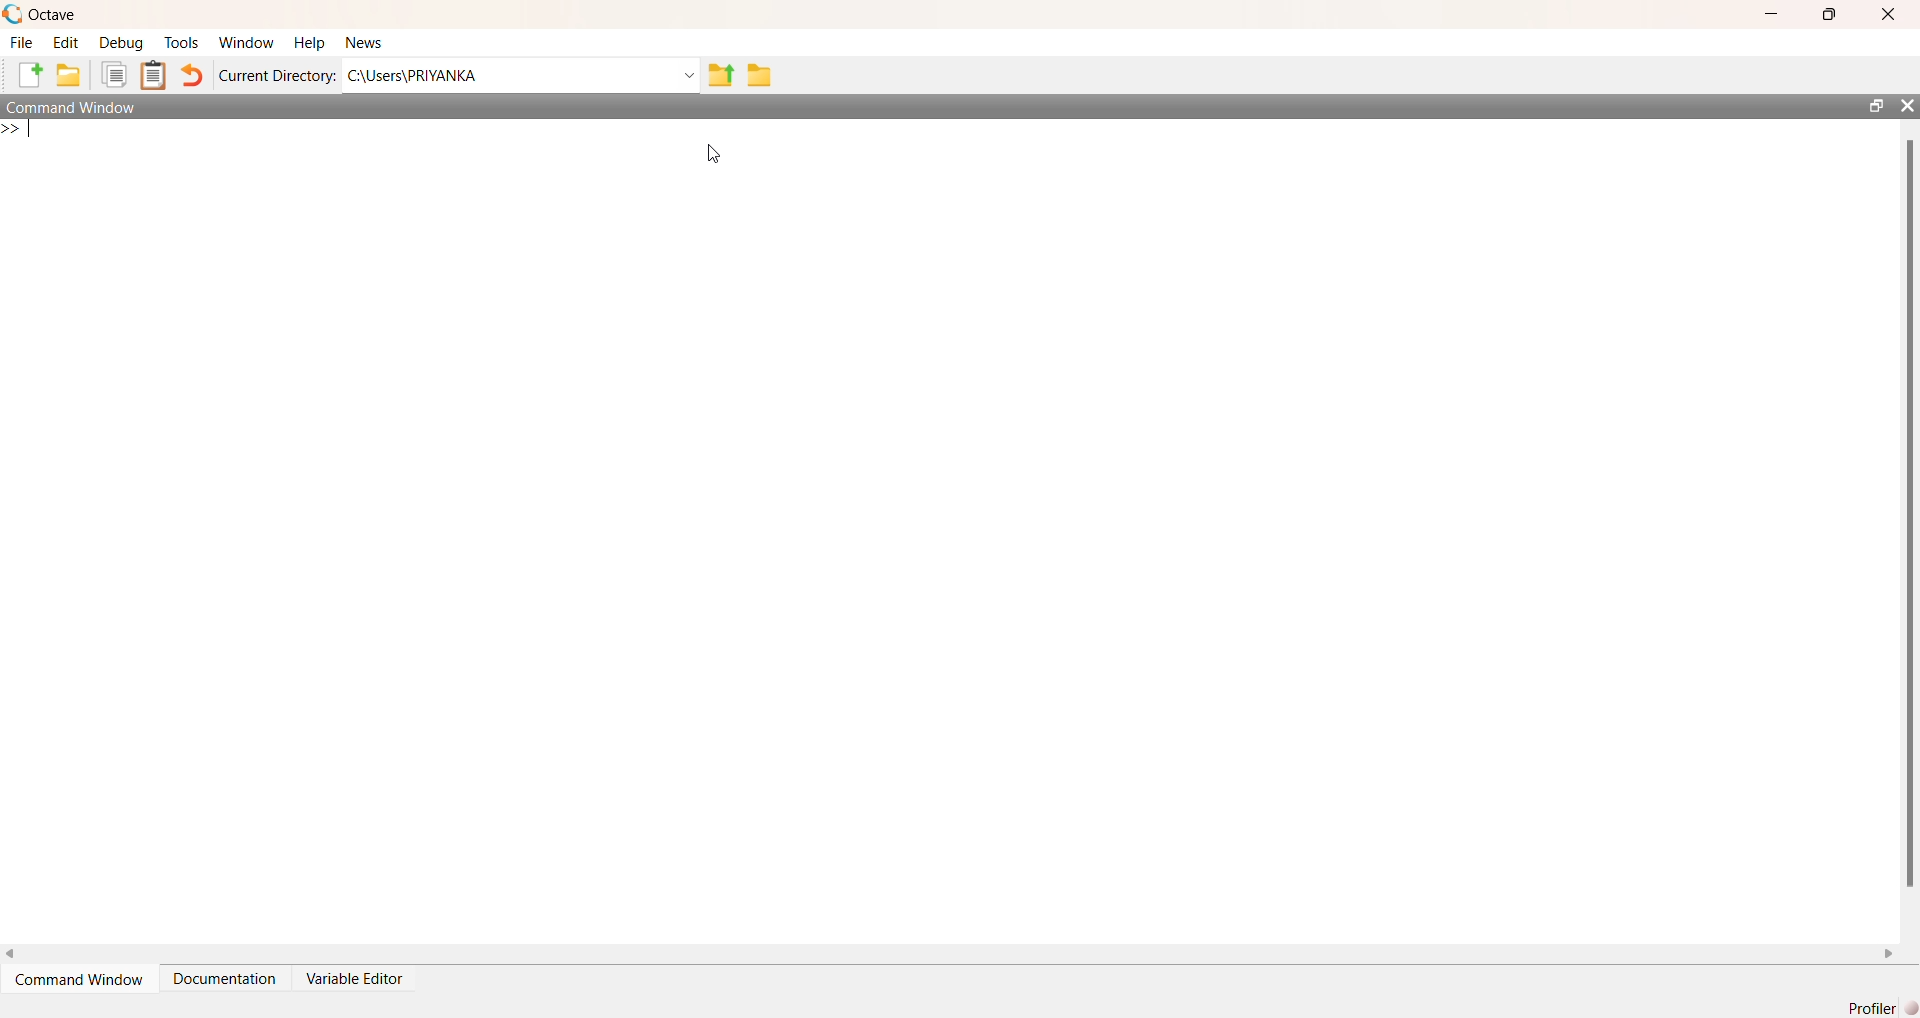  Describe the element at coordinates (1772, 15) in the screenshot. I see `minimize` at that location.